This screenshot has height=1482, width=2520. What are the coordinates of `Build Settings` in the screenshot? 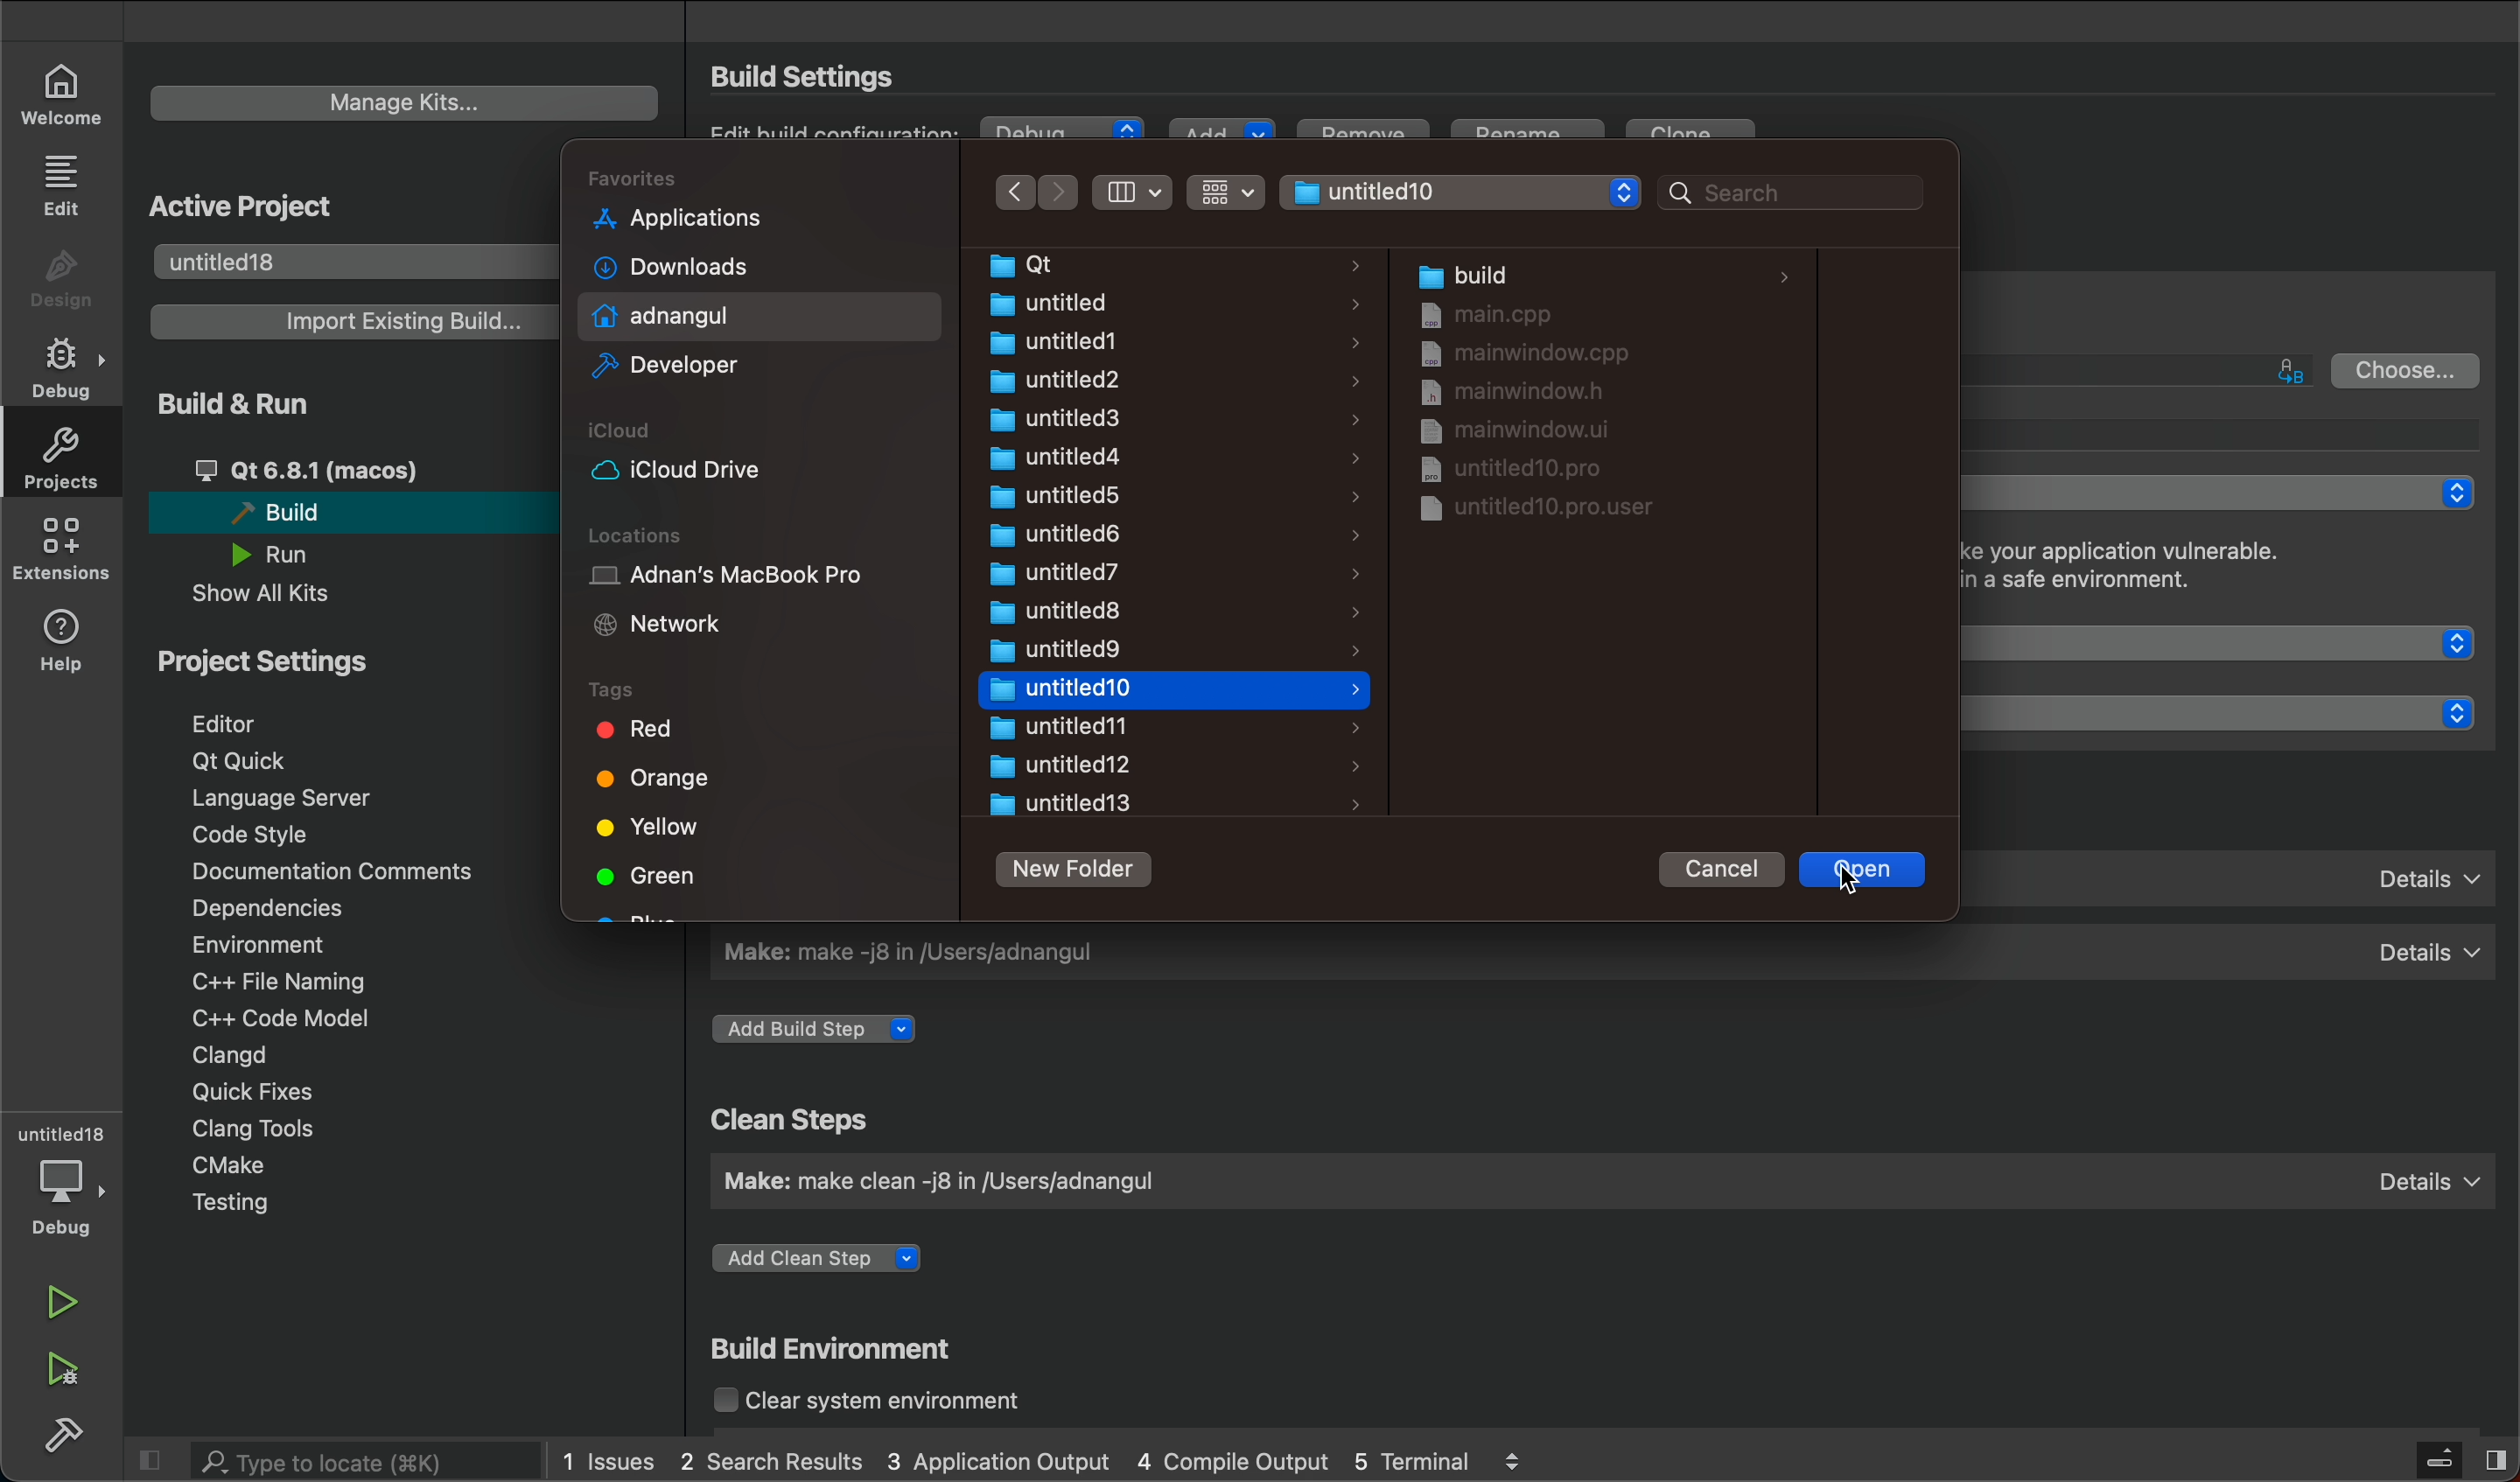 It's located at (808, 77).